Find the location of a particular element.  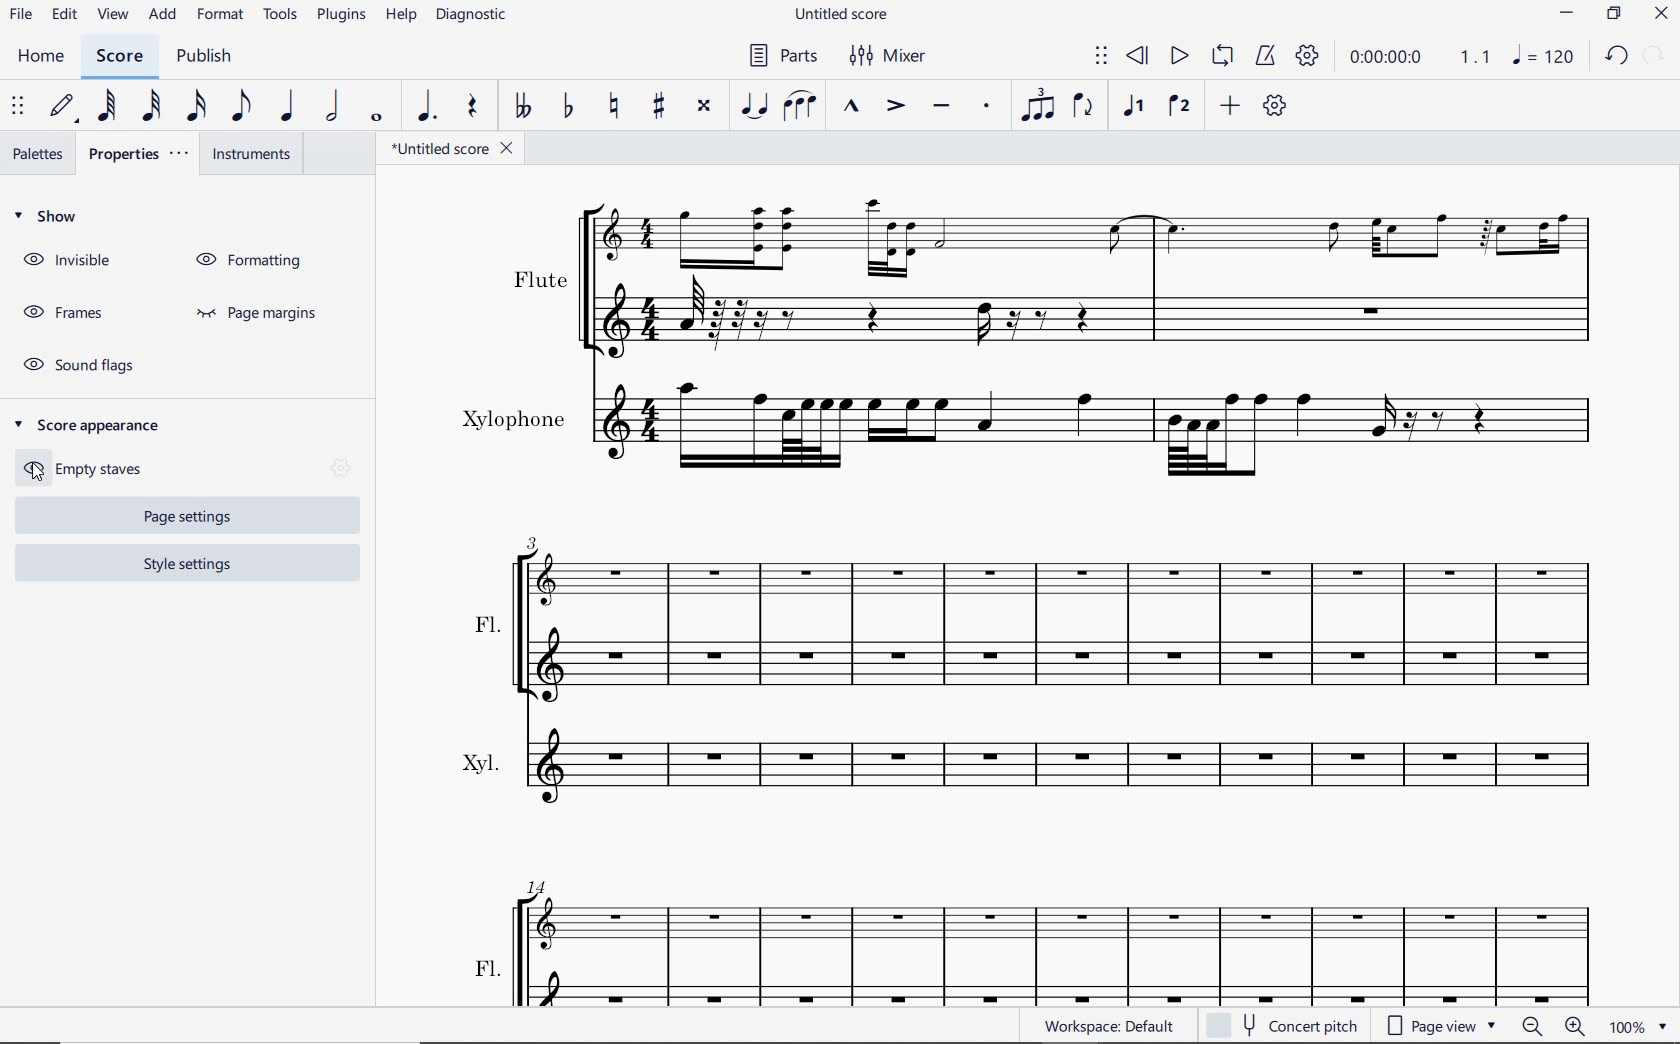

TOOLS is located at coordinates (277, 21).